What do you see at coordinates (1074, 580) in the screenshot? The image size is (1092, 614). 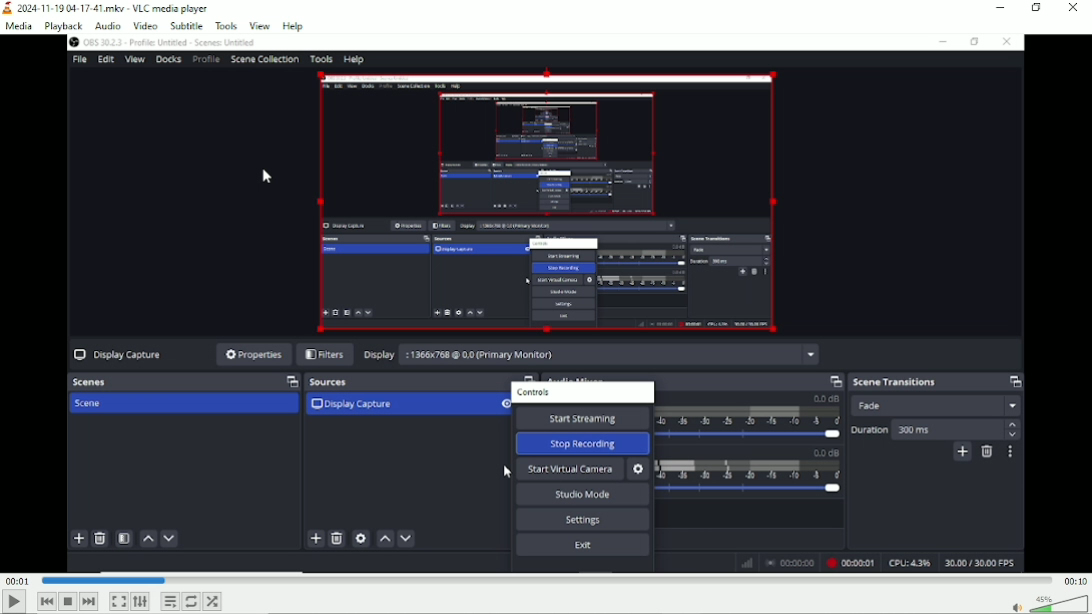 I see `Total duration` at bounding box center [1074, 580].